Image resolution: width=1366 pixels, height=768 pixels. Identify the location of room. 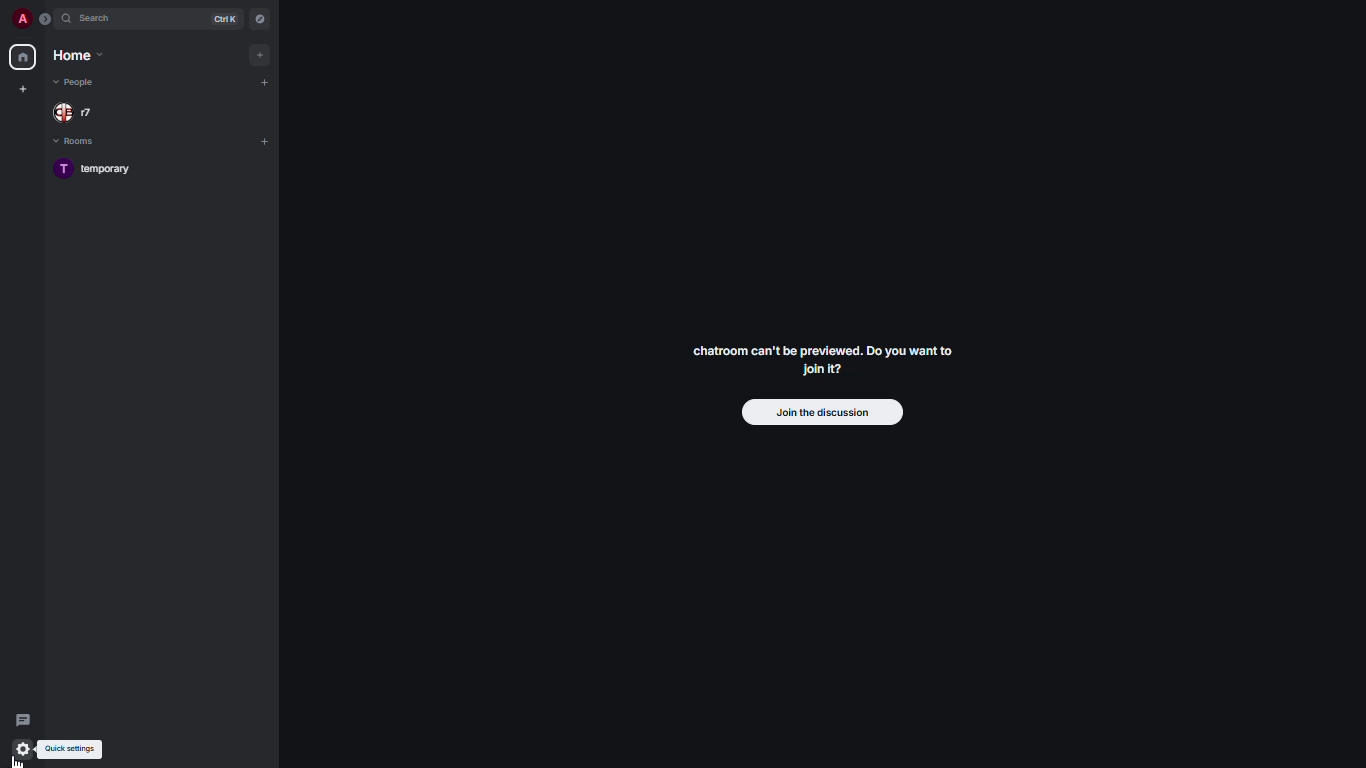
(106, 170).